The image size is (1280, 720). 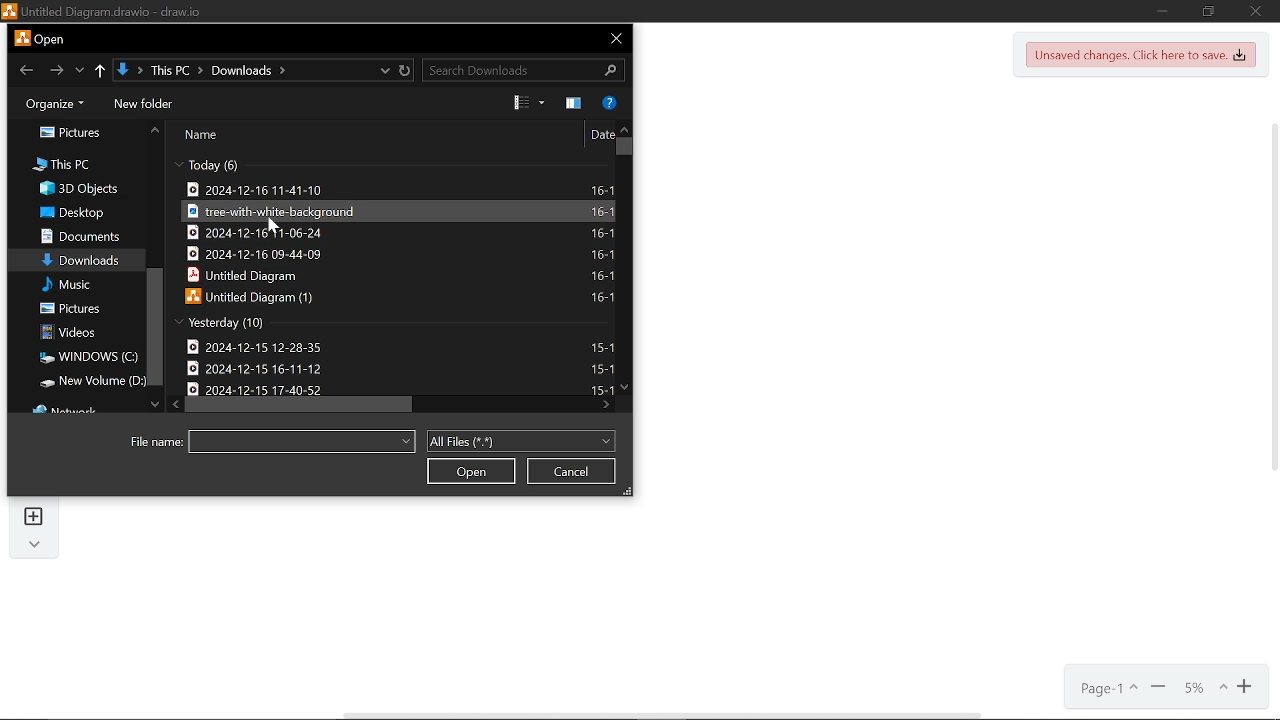 I want to click on Vertical scrolbar in folders, so click(x=154, y=326).